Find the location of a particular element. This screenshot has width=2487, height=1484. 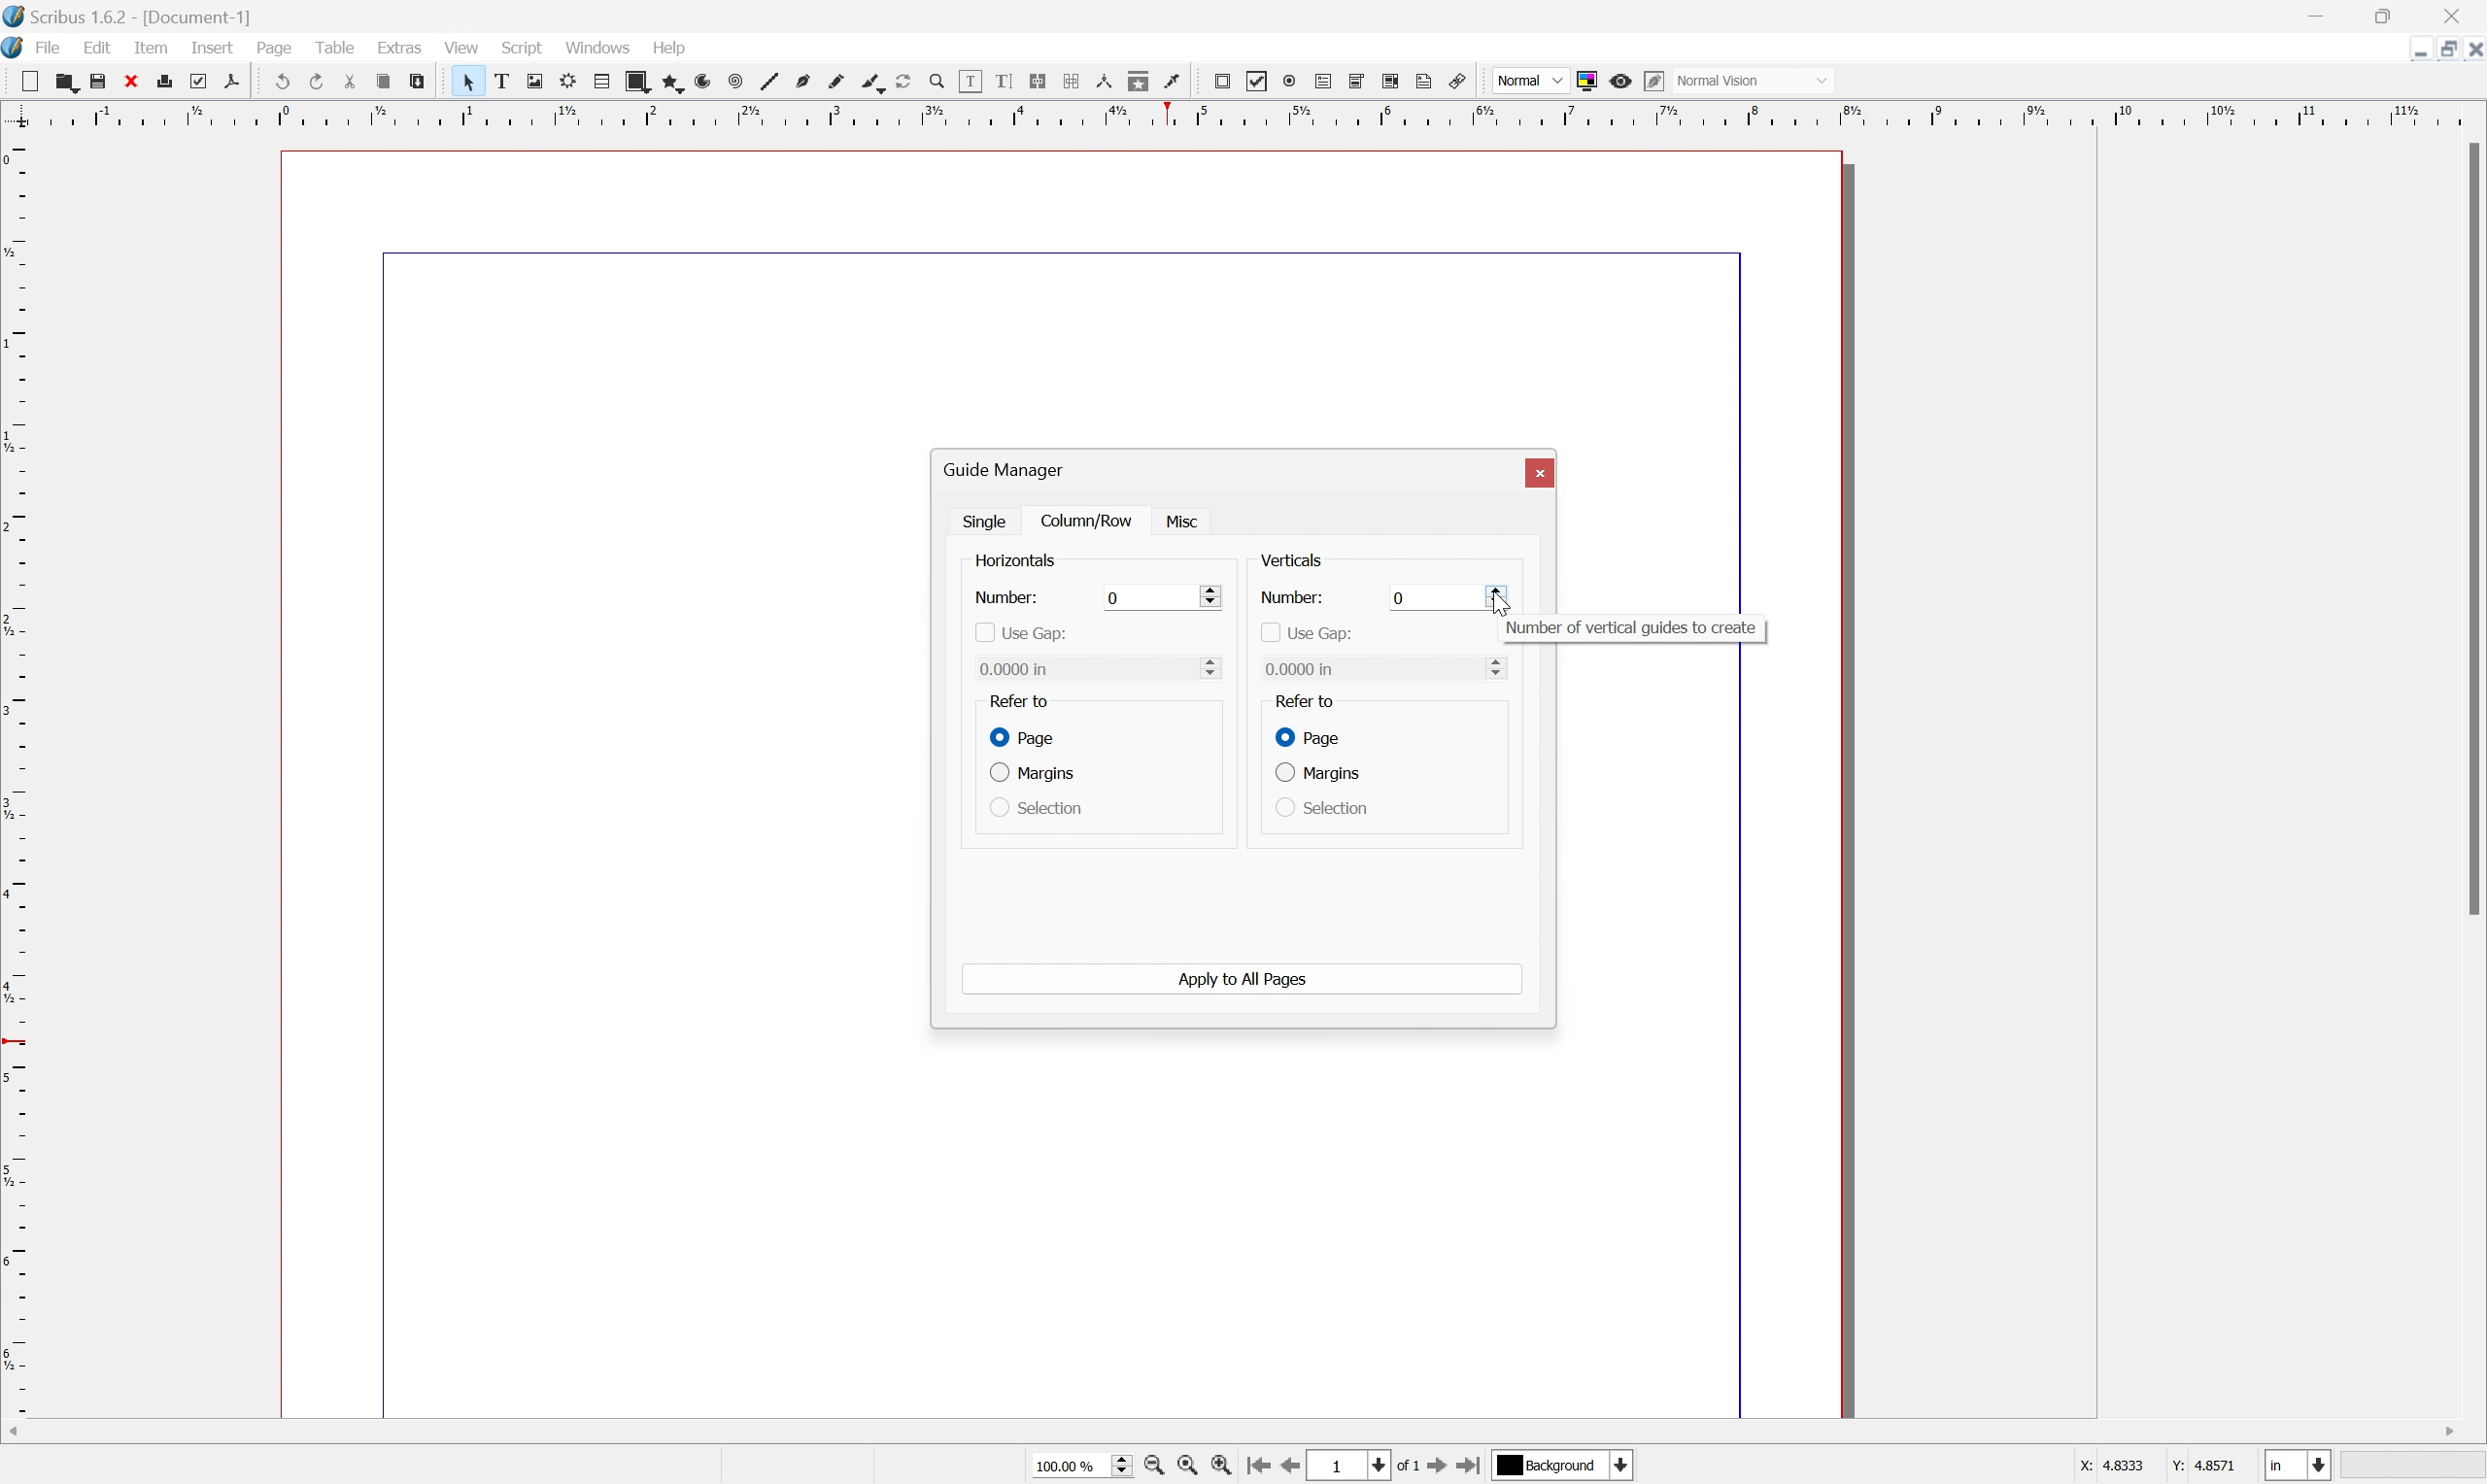

preview mode is located at coordinates (1621, 81).